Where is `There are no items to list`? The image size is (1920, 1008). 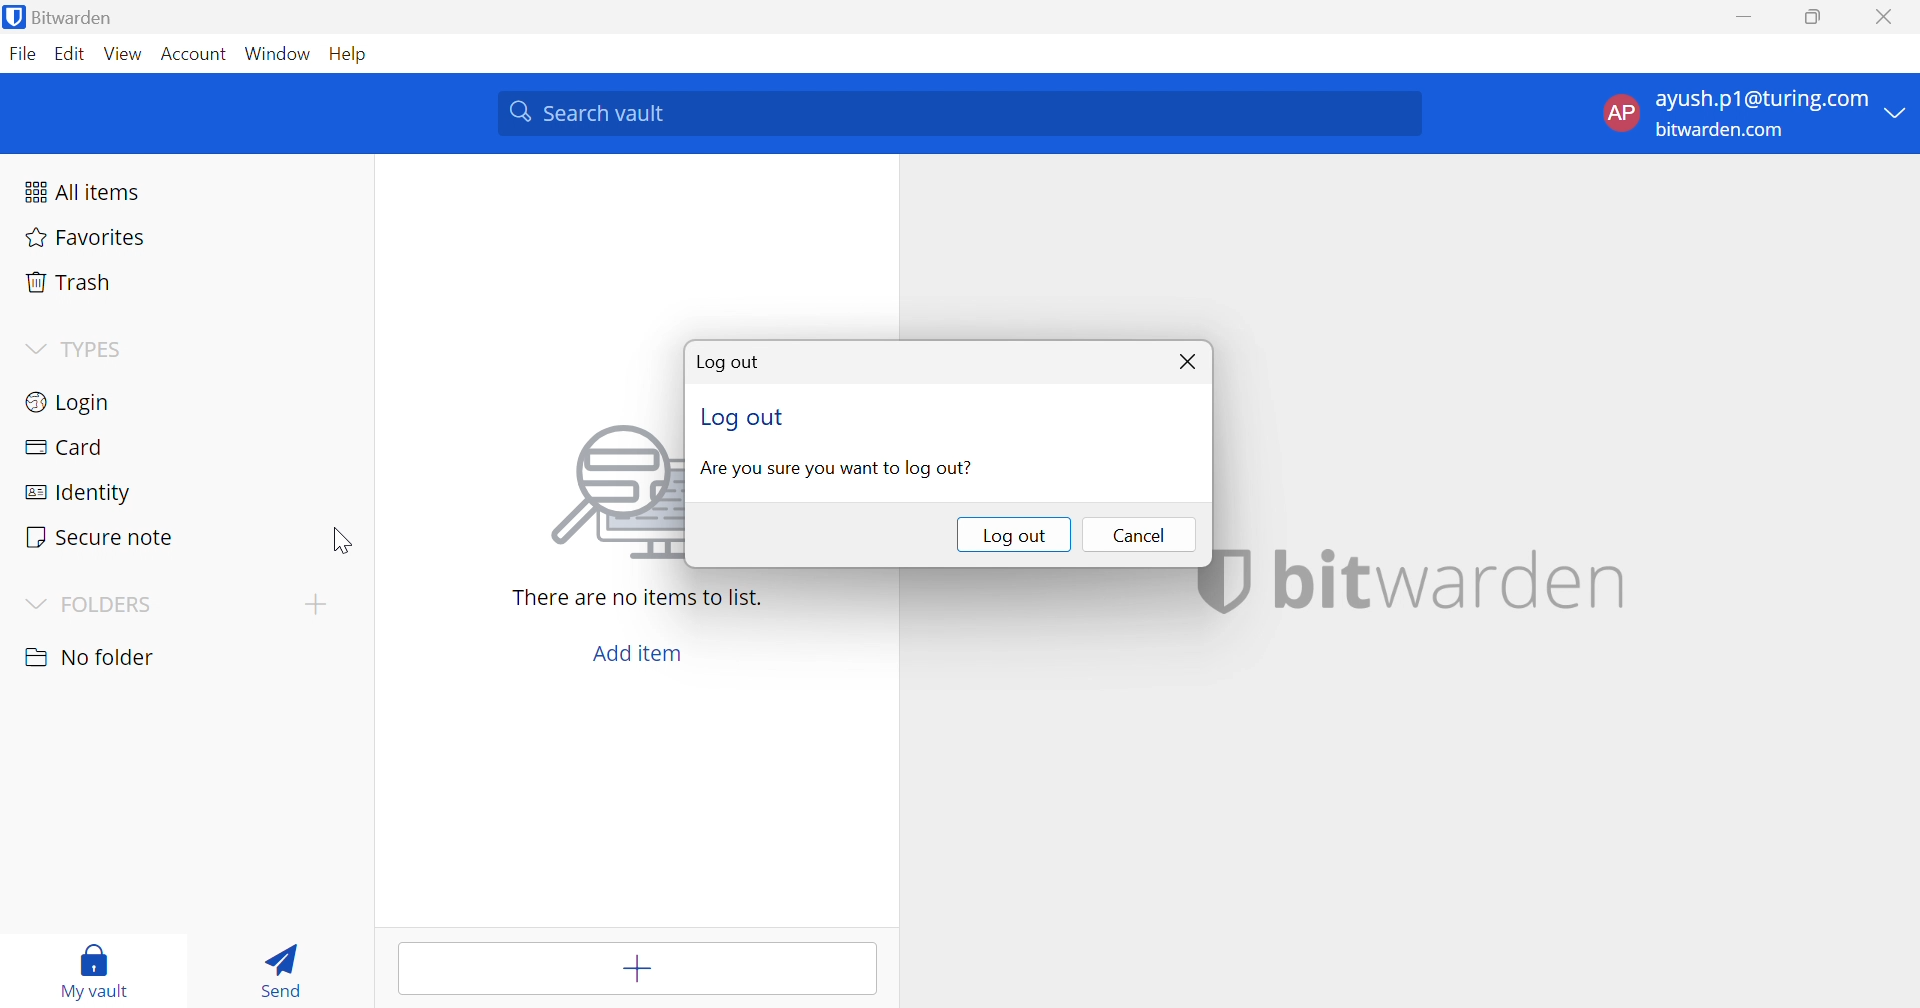 There are no items to list is located at coordinates (635, 598).